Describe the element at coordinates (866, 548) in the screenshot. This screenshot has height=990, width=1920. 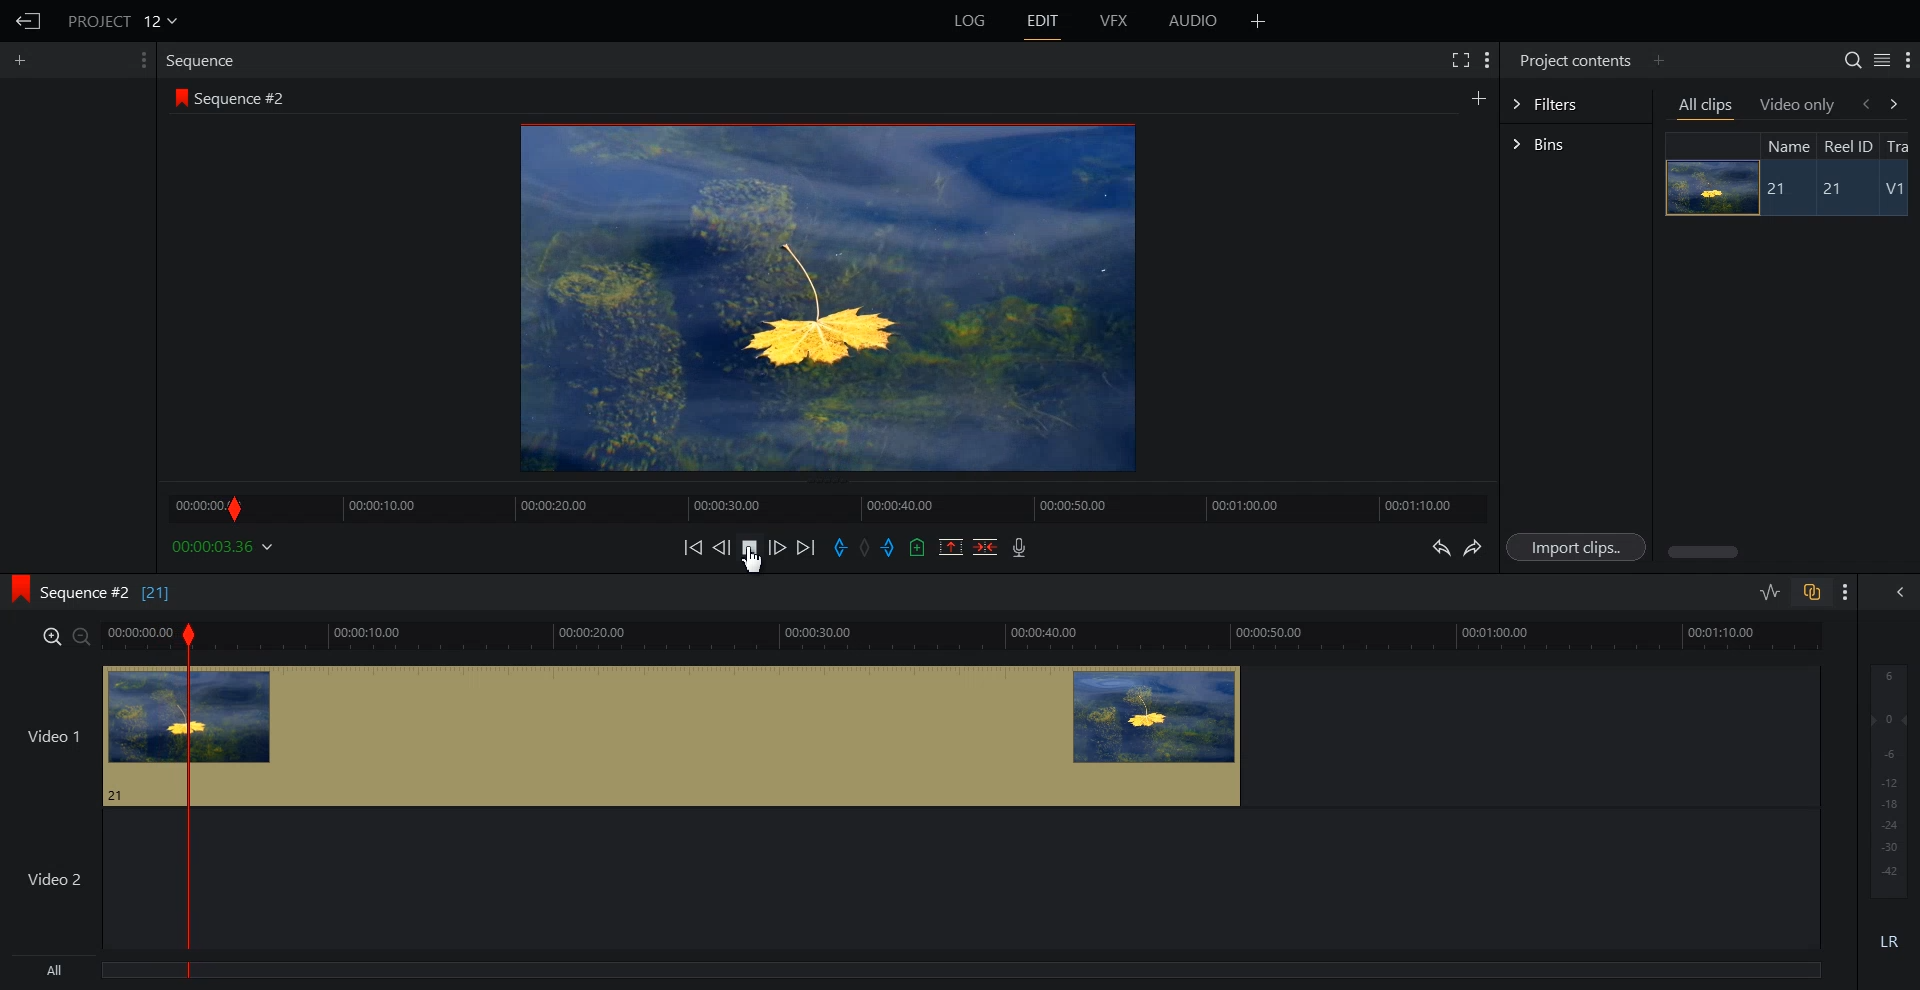
I see `Clear all marks` at that location.